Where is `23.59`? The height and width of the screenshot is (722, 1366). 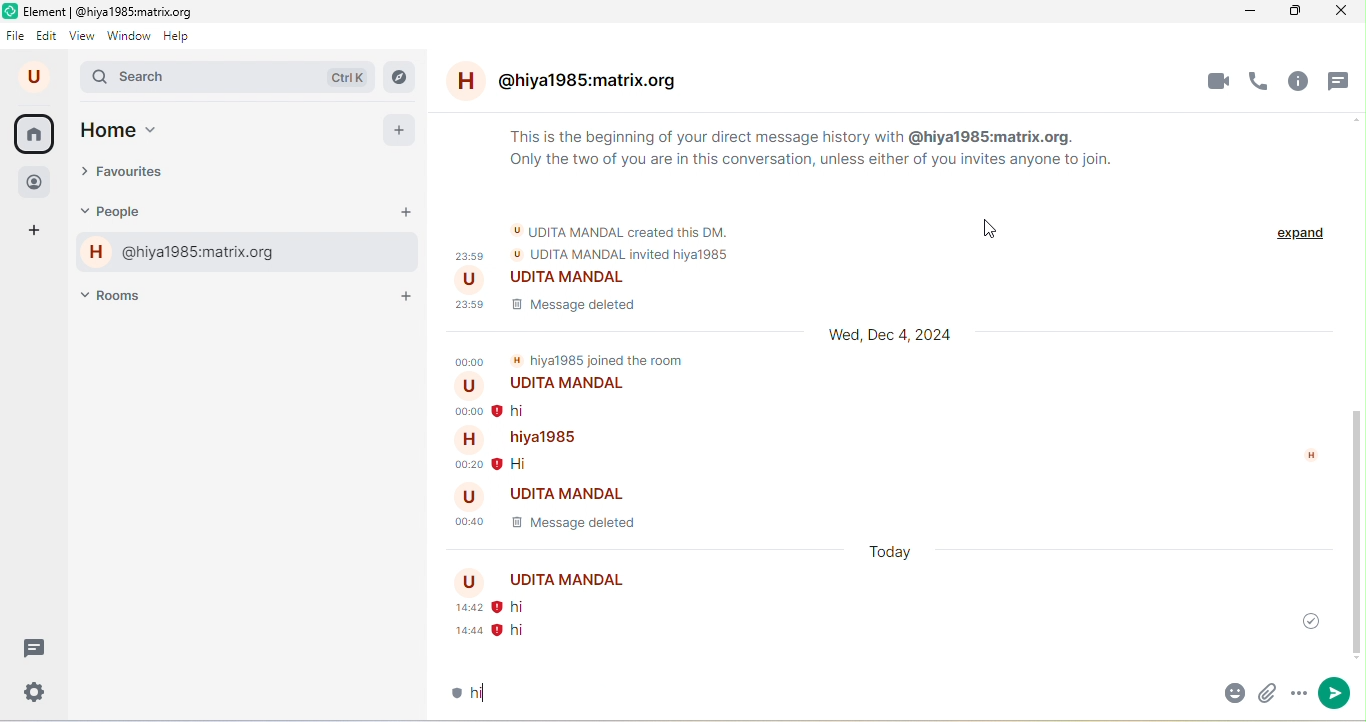
23.59 is located at coordinates (465, 253).